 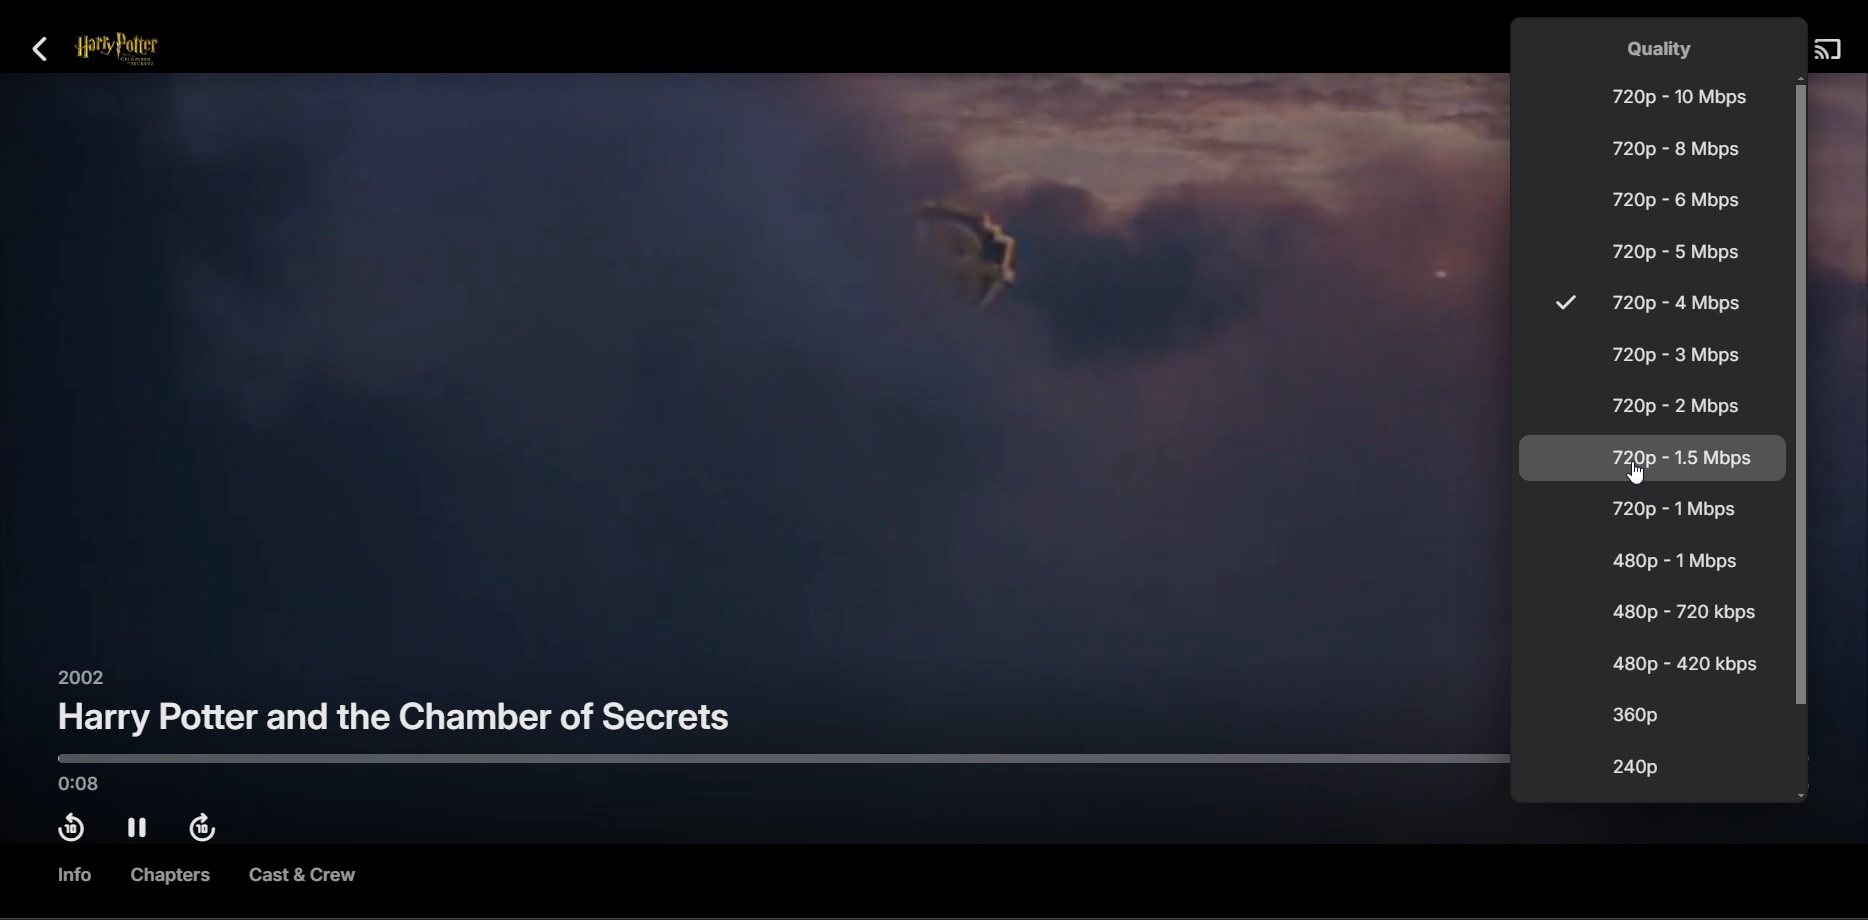 I want to click on 360p, so click(x=1635, y=714).